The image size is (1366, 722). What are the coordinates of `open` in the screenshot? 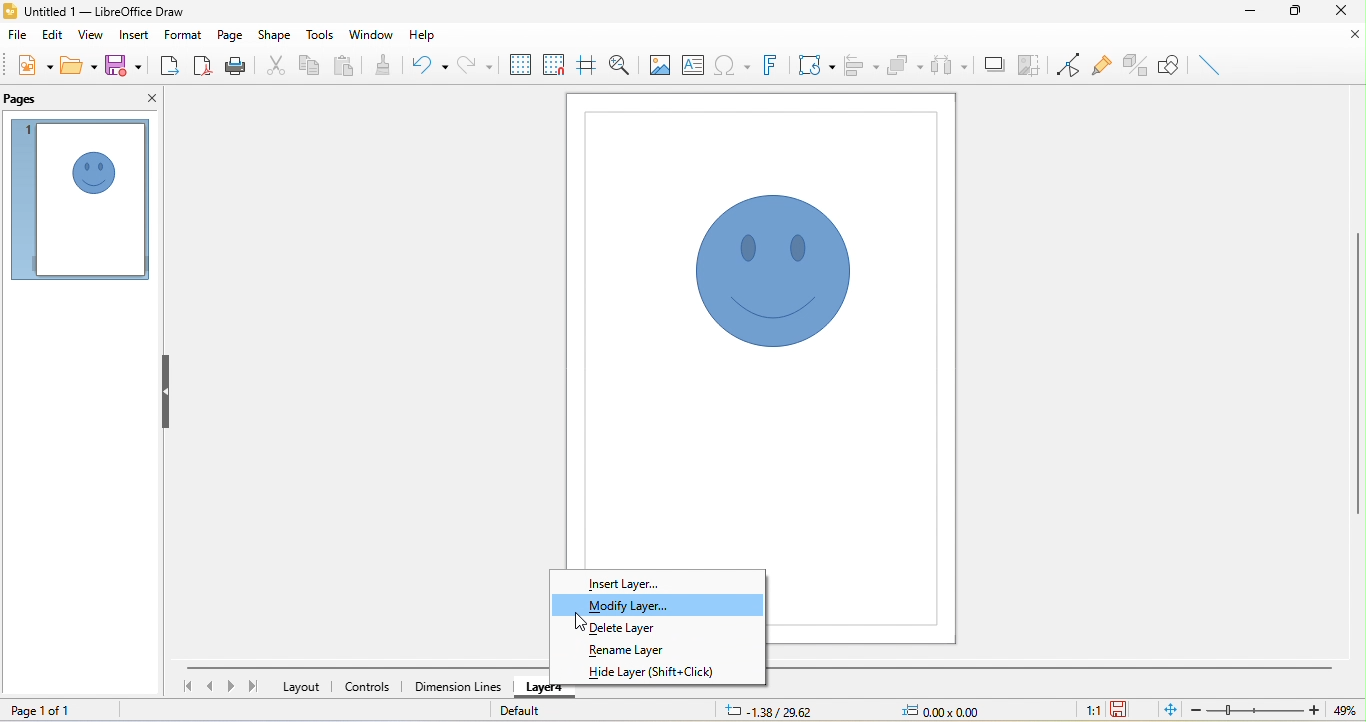 It's located at (78, 65).